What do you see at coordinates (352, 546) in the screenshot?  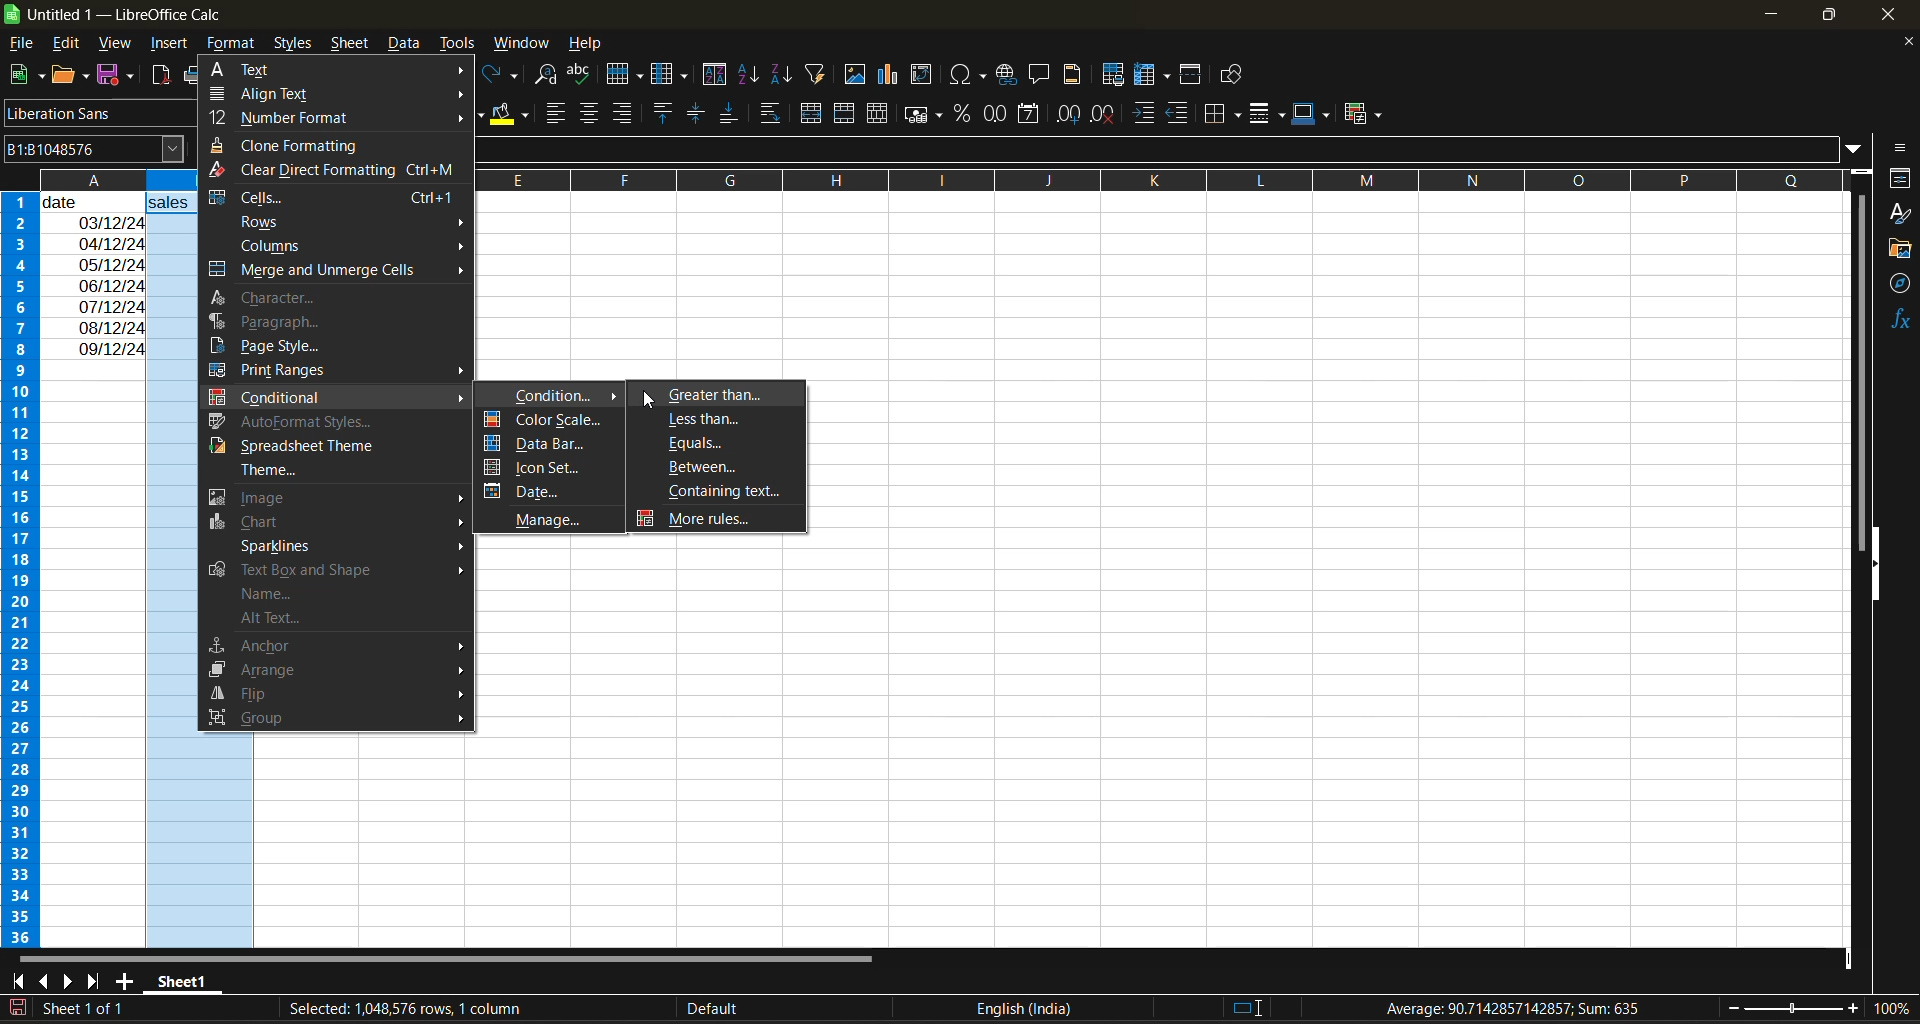 I see `sparklines` at bounding box center [352, 546].